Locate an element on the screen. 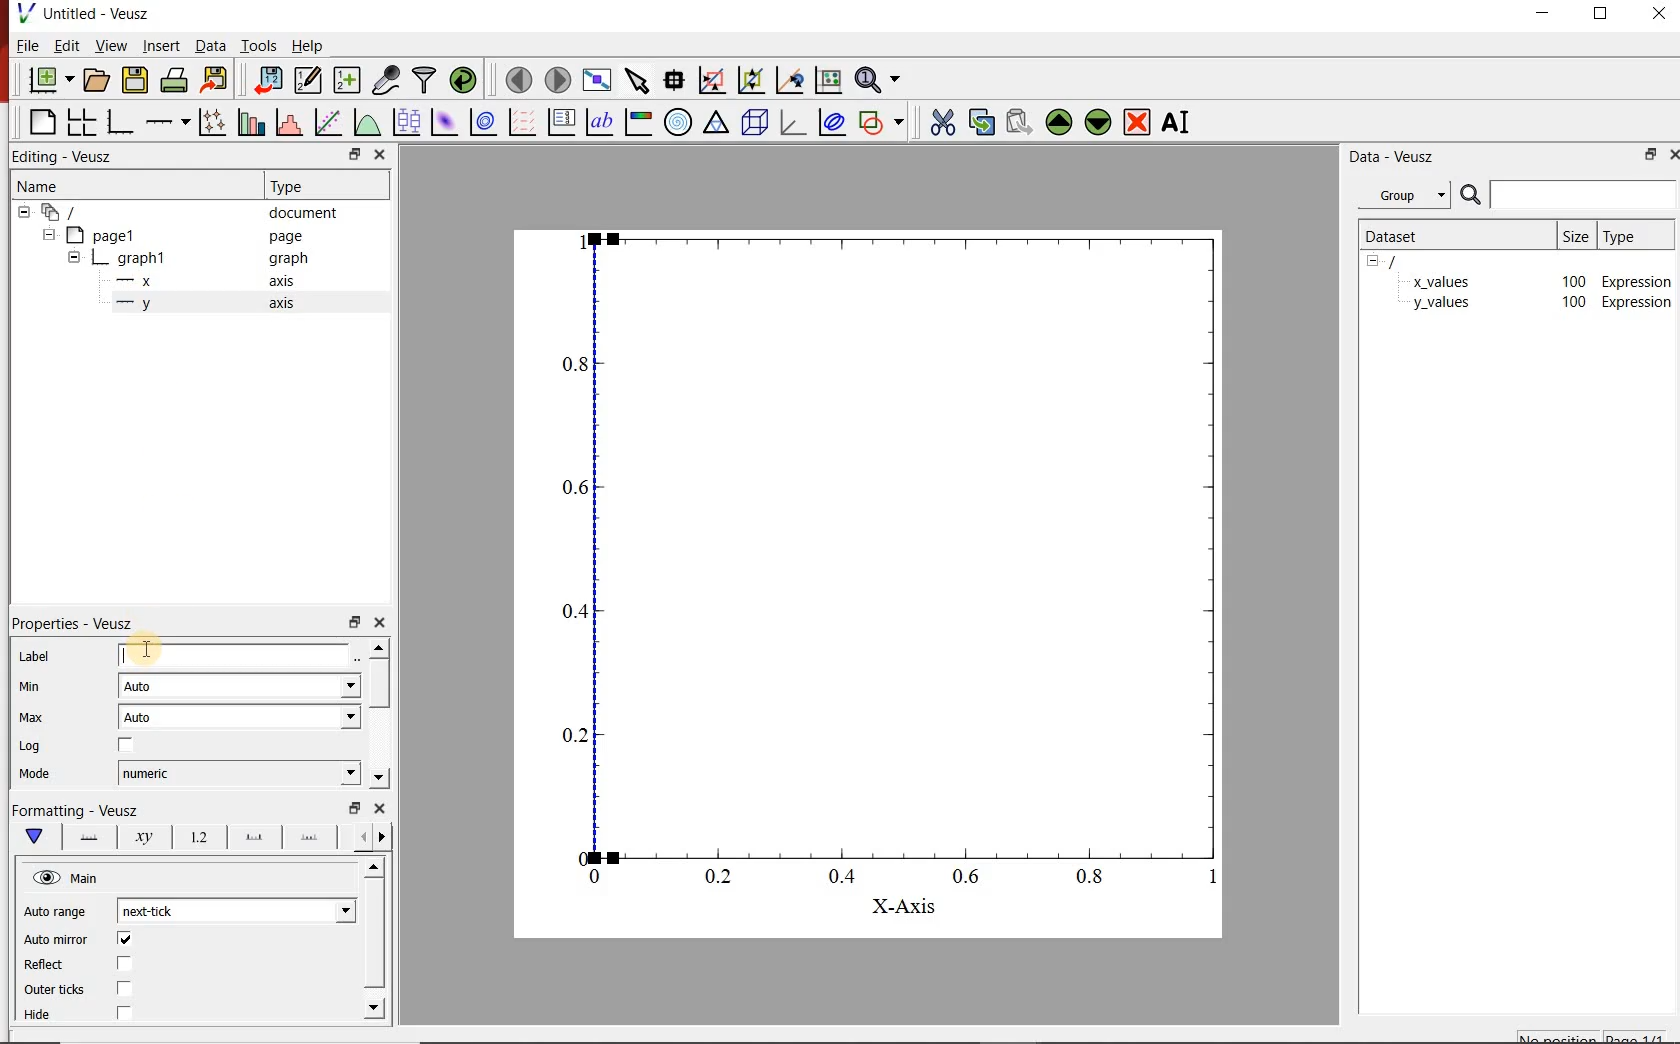 This screenshot has height=1044, width=1680. plot 2d dataset as contours is located at coordinates (485, 122).